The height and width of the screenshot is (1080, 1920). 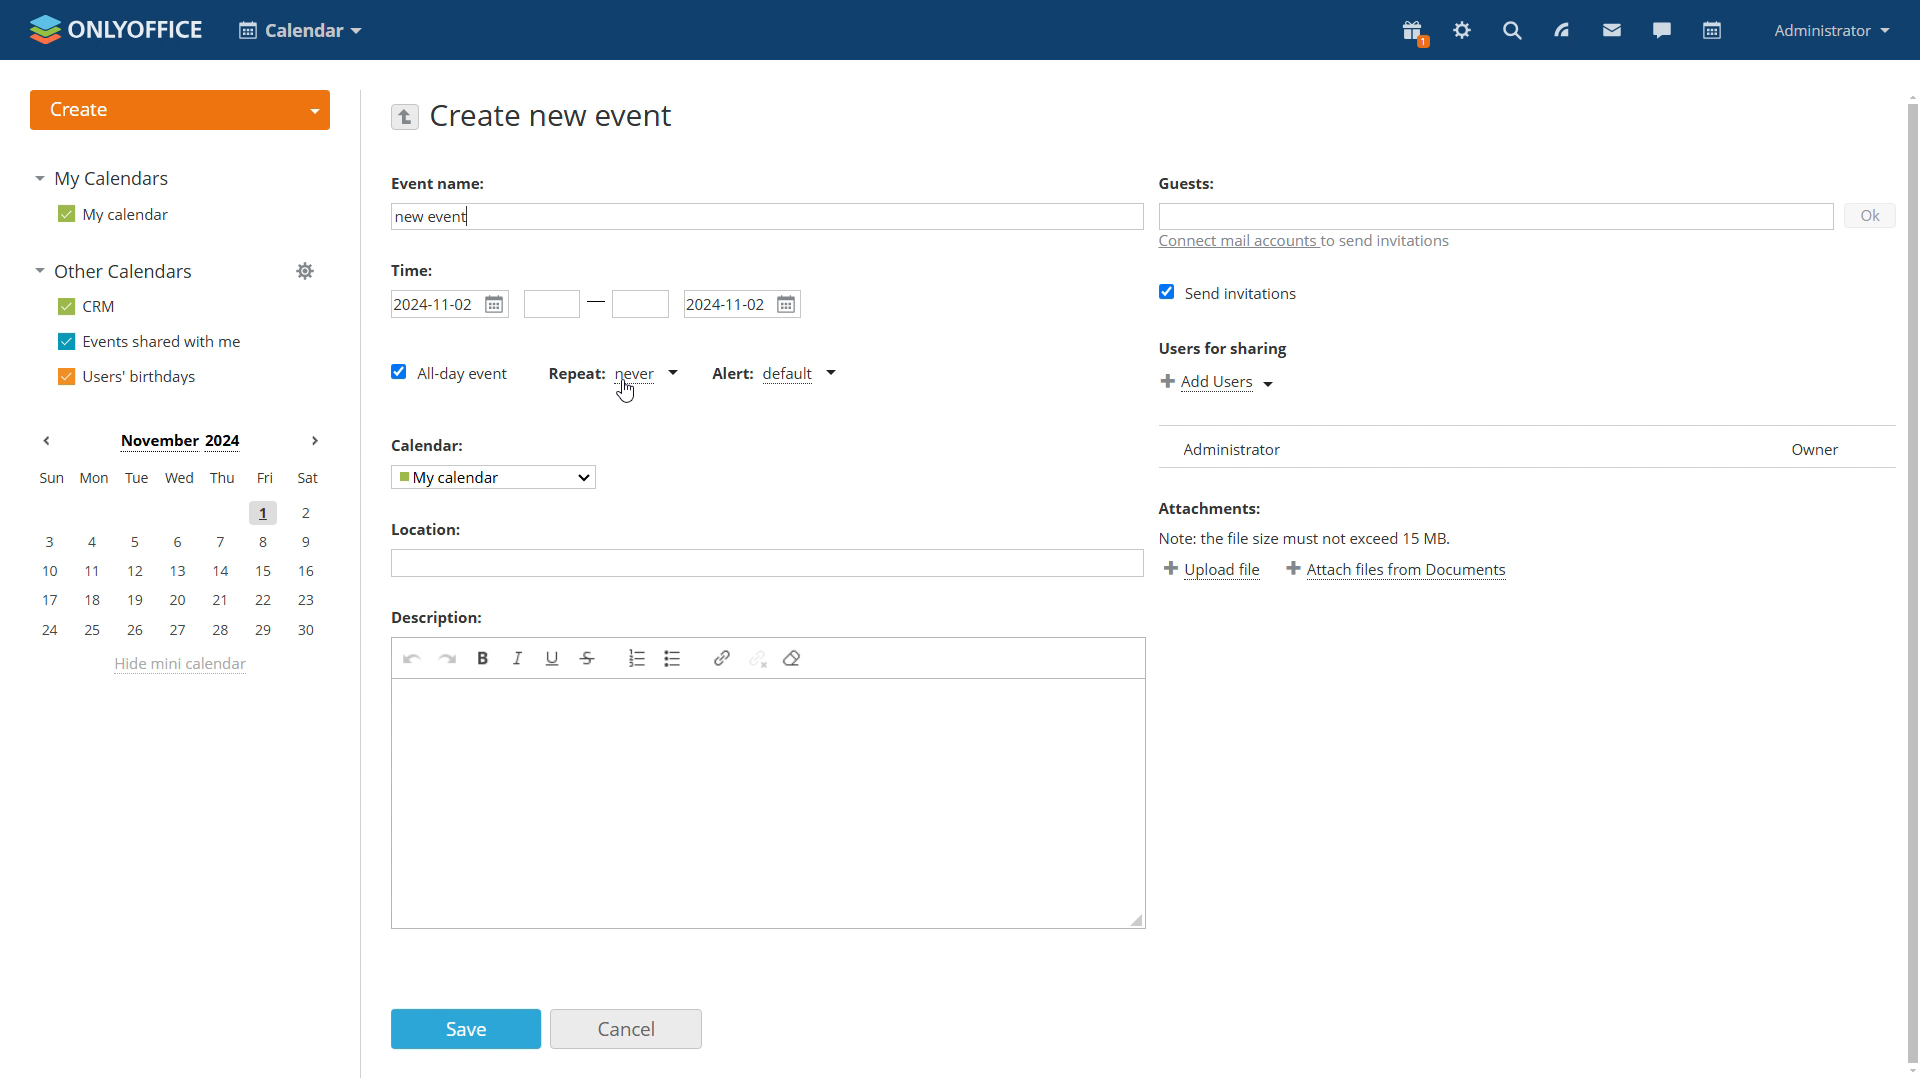 What do you see at coordinates (1224, 293) in the screenshot?
I see `send invitations` at bounding box center [1224, 293].